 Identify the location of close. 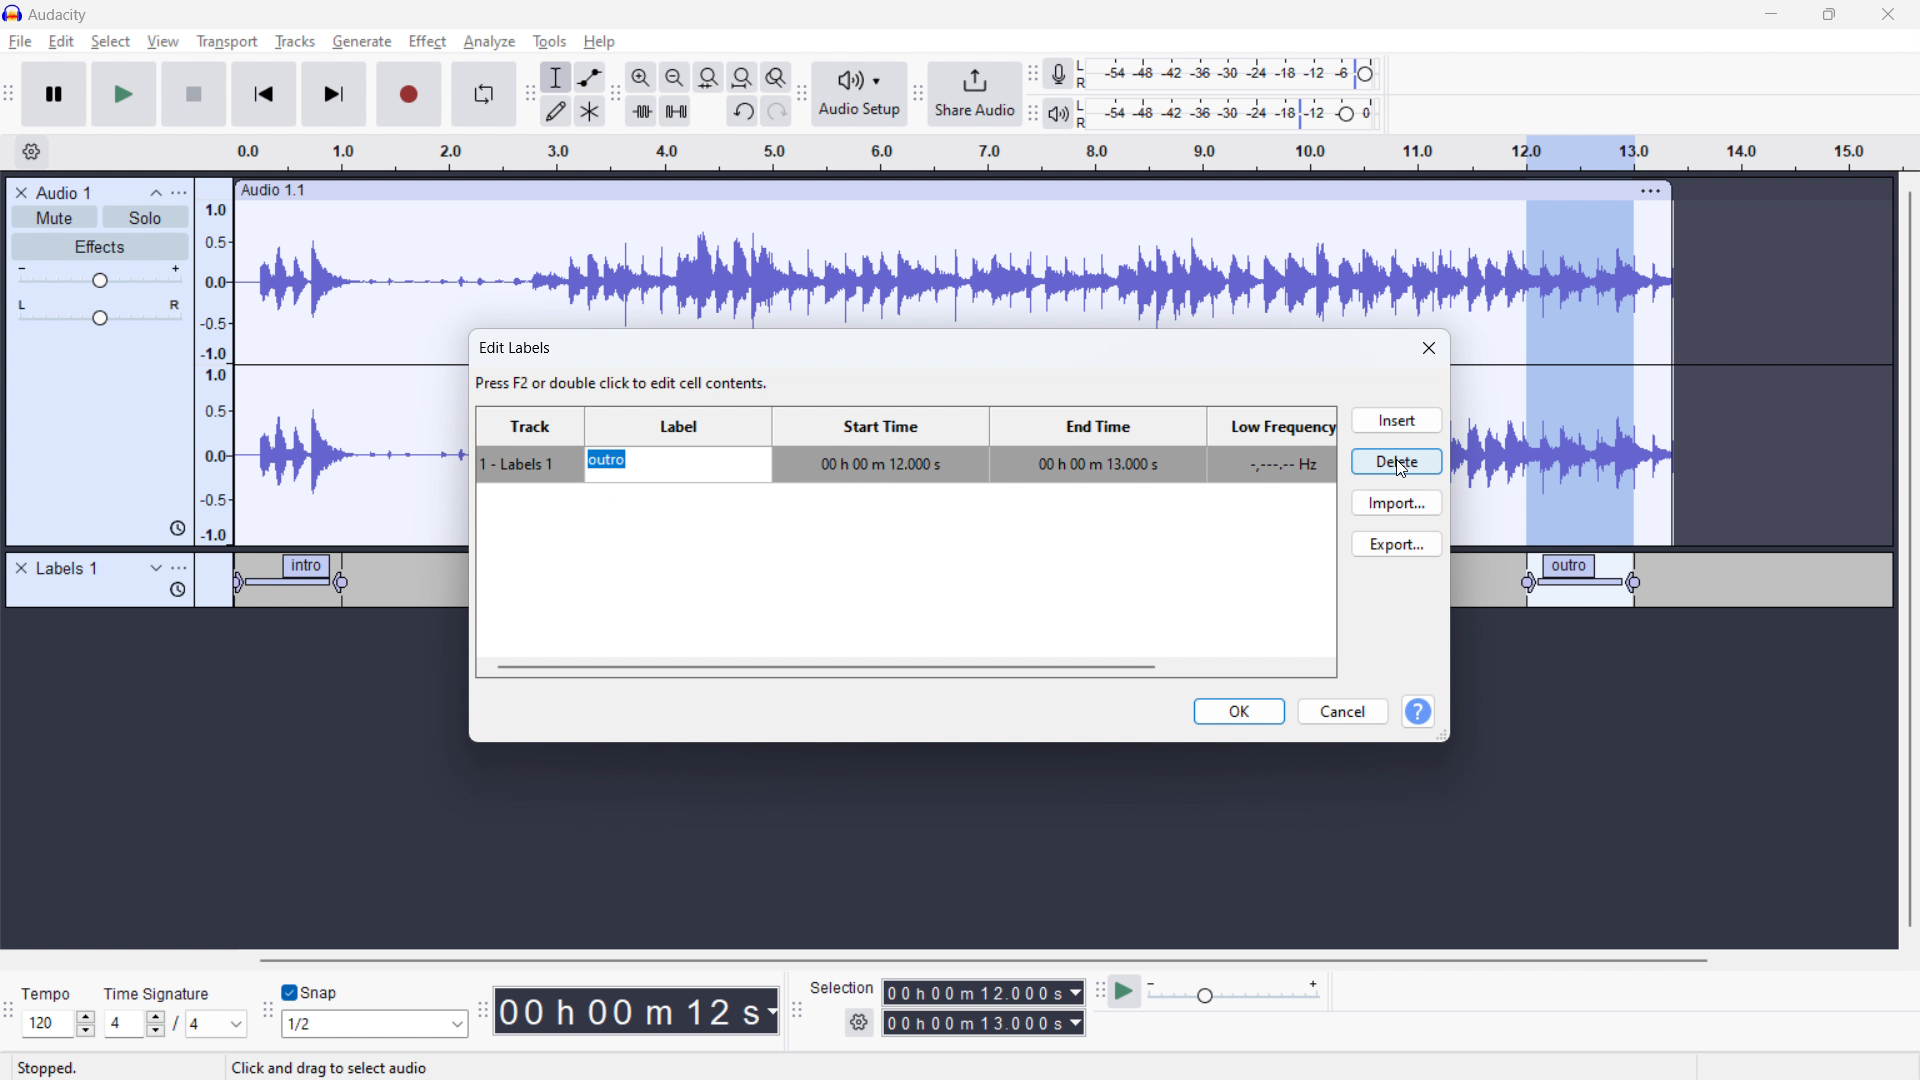
(1431, 349).